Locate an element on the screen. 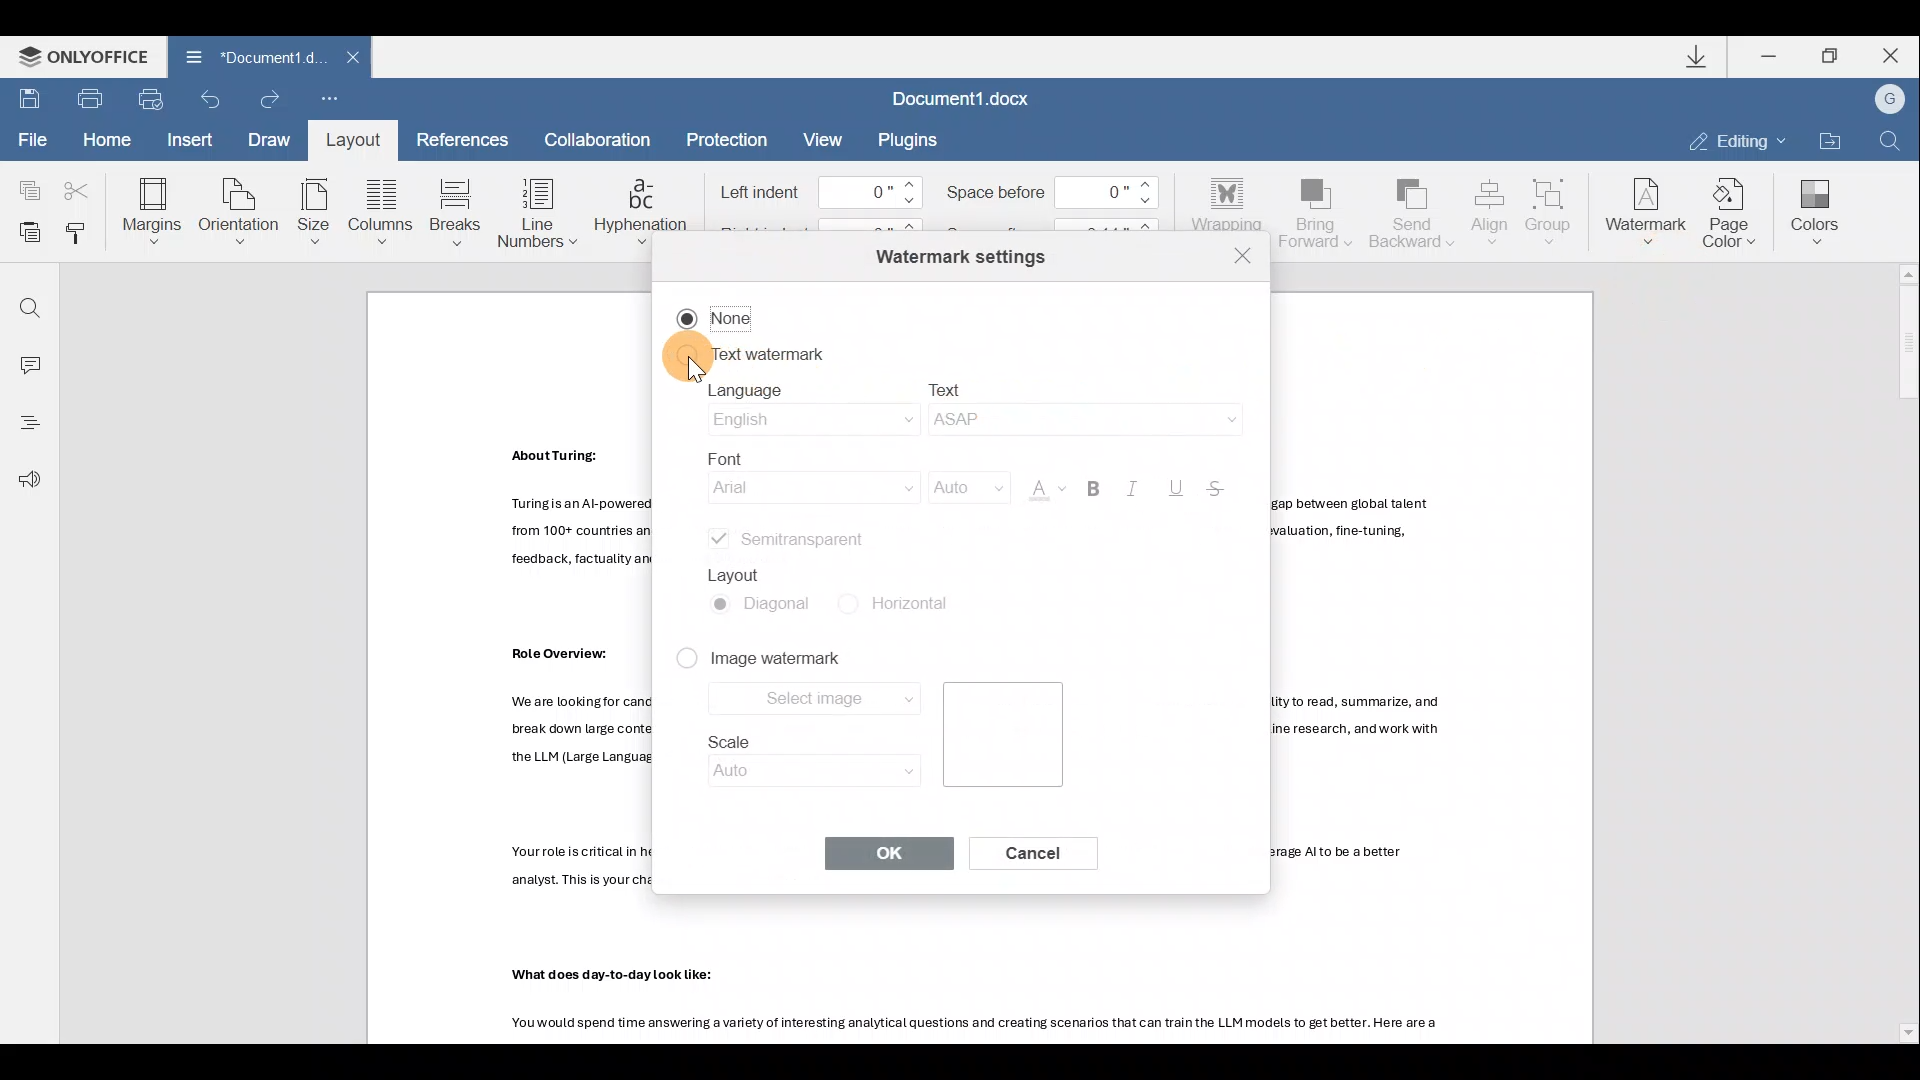  Feedback & support is located at coordinates (28, 481).